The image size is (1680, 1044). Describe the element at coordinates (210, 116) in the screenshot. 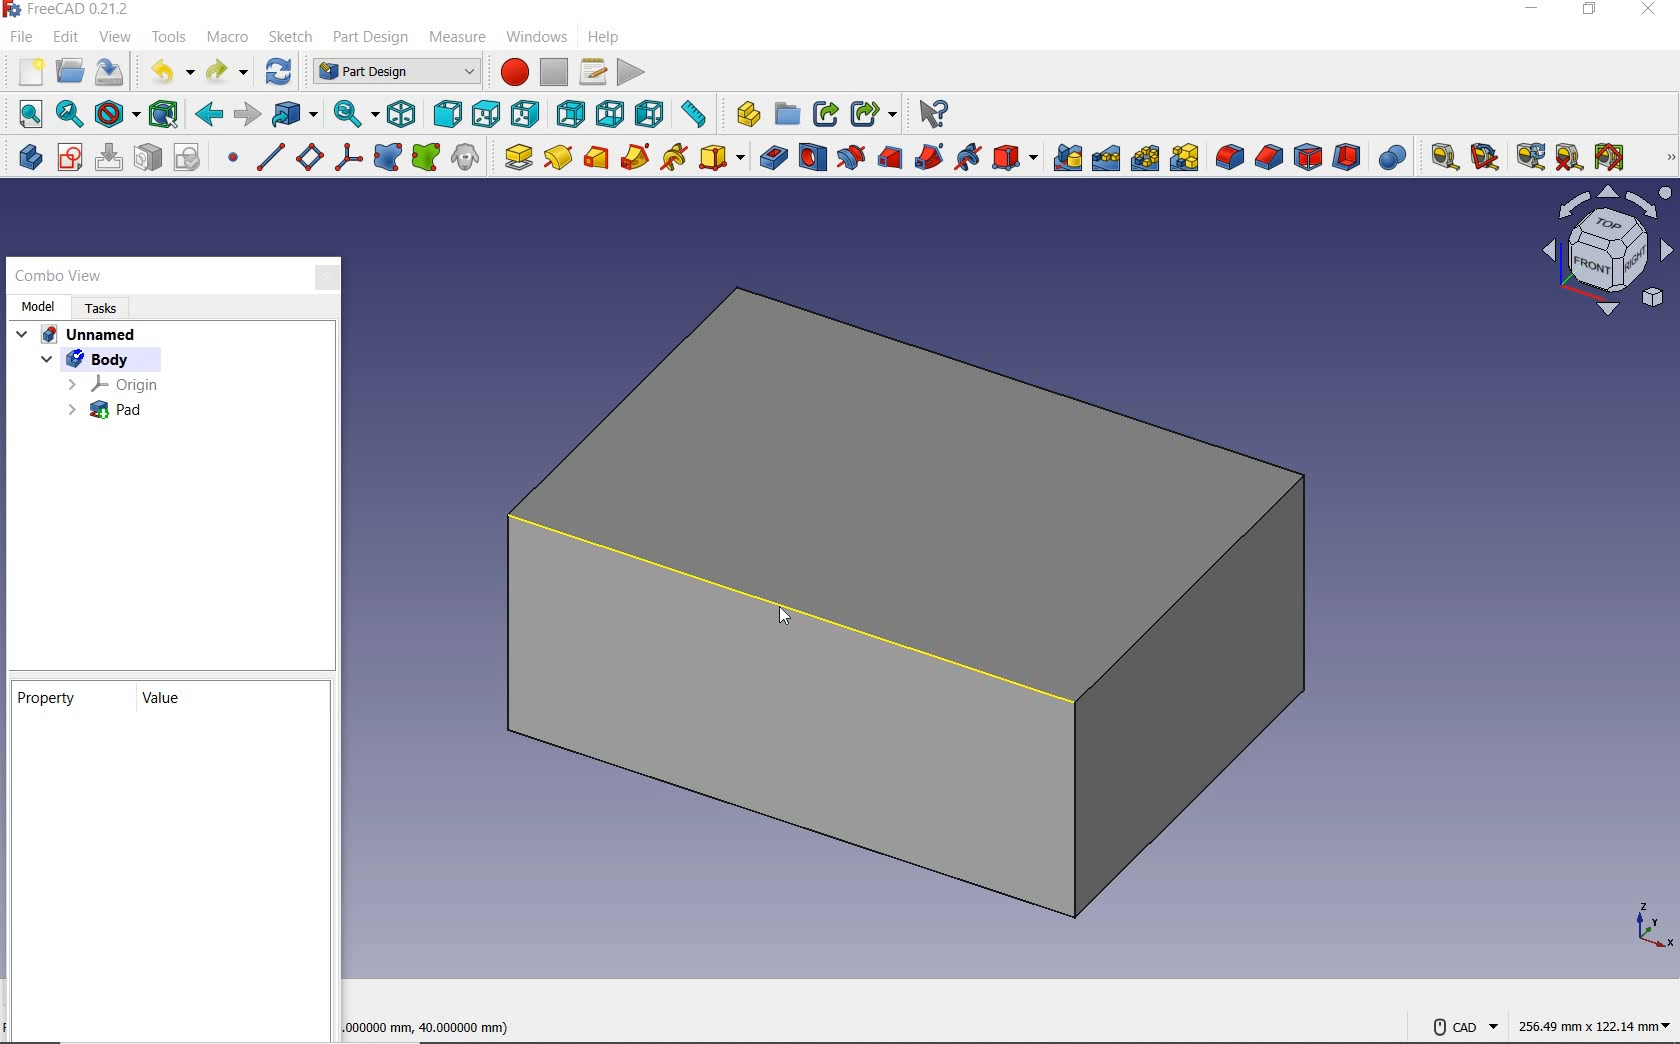

I see `back` at that location.